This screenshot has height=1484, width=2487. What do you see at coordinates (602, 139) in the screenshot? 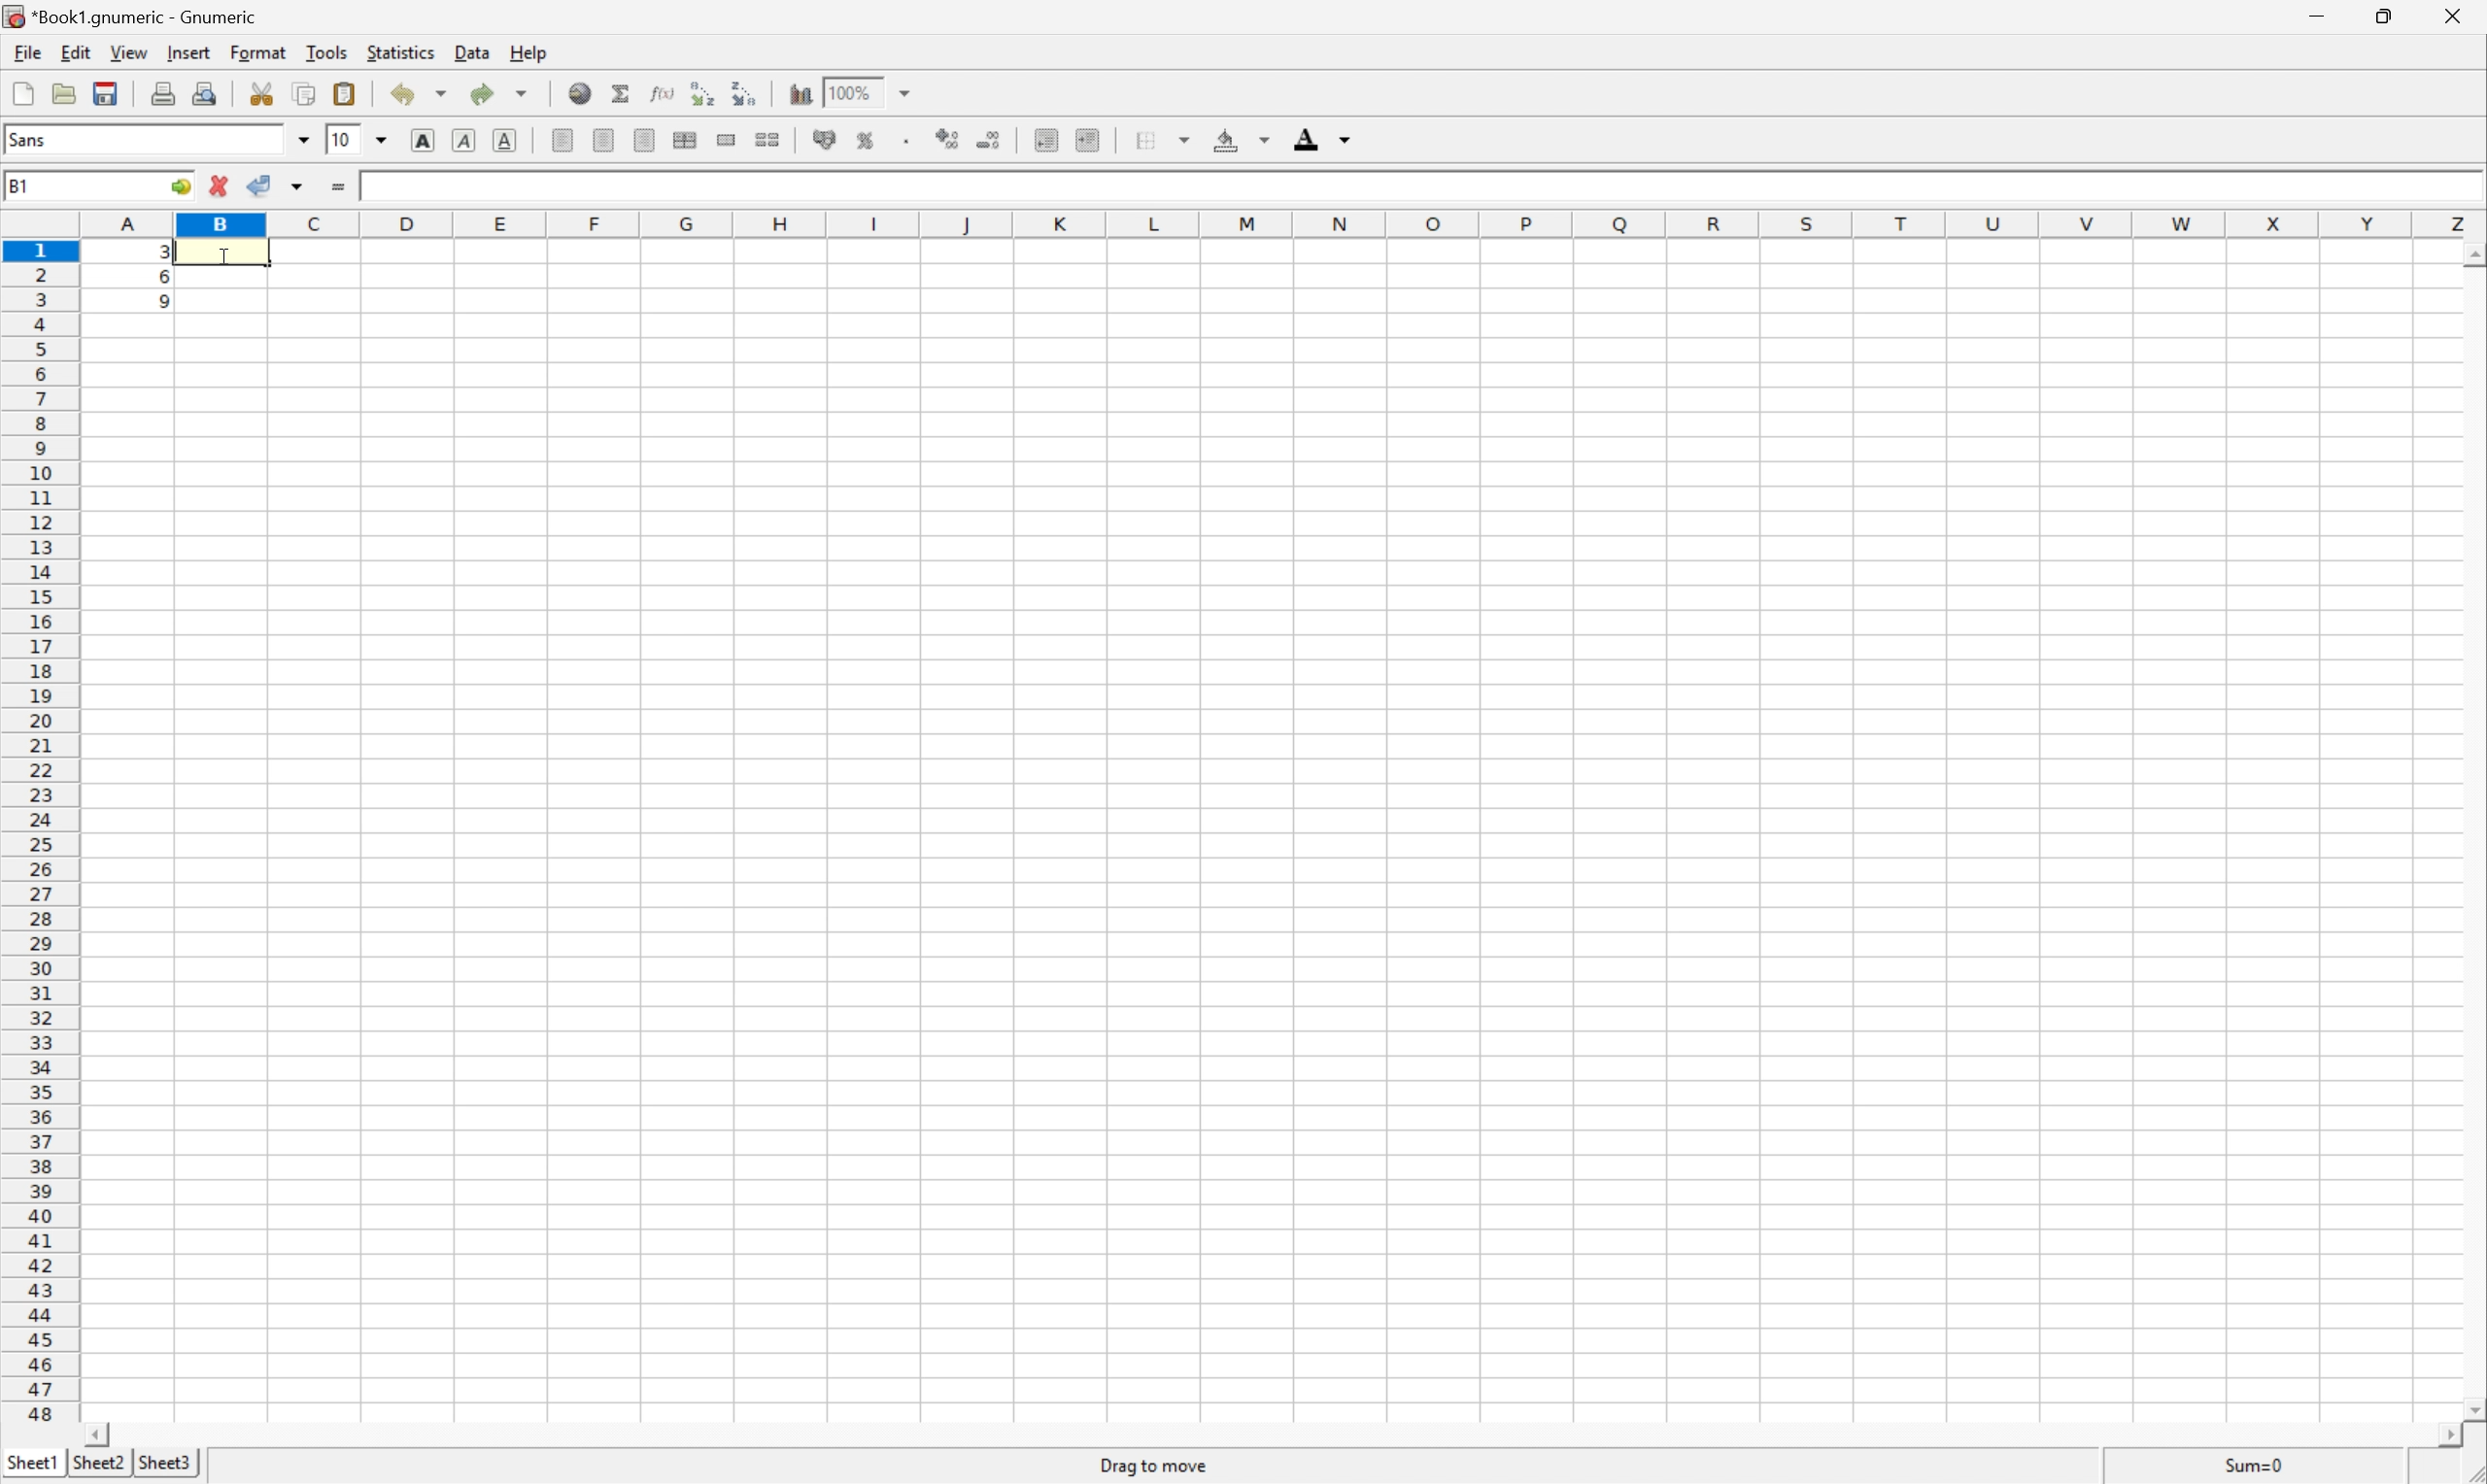
I see `Center horizontally` at bounding box center [602, 139].